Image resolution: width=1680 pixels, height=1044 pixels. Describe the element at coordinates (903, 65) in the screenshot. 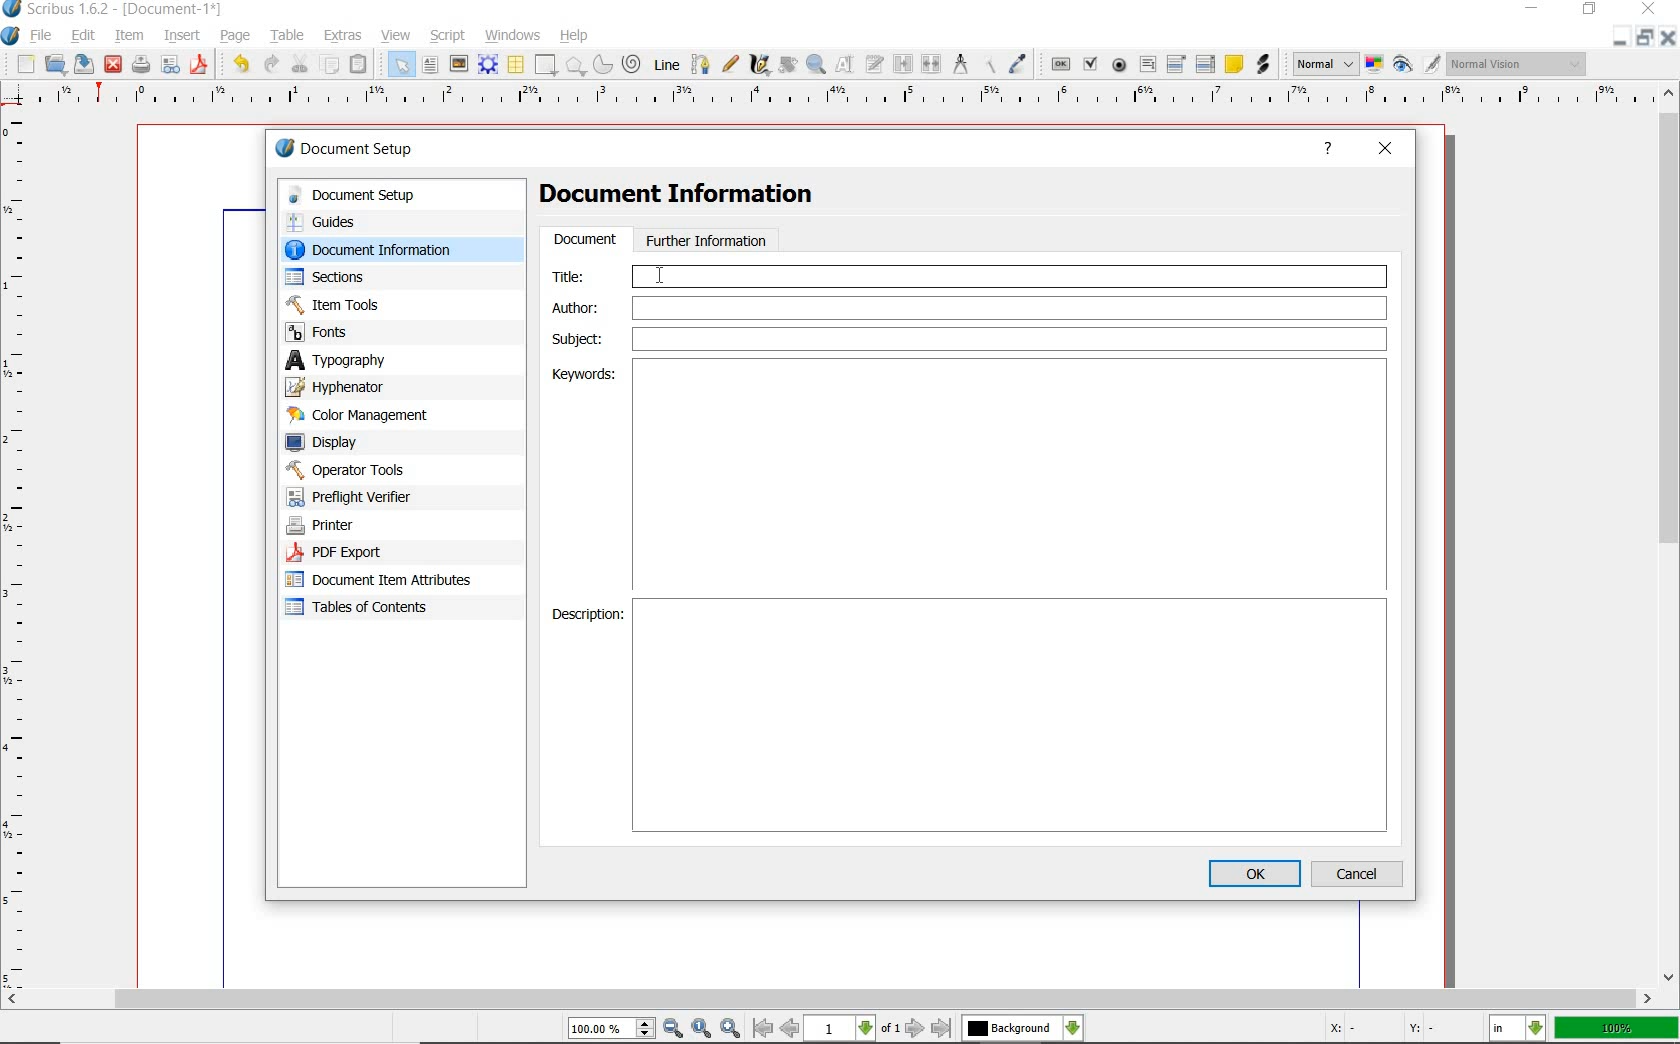

I see `link text frames` at that location.